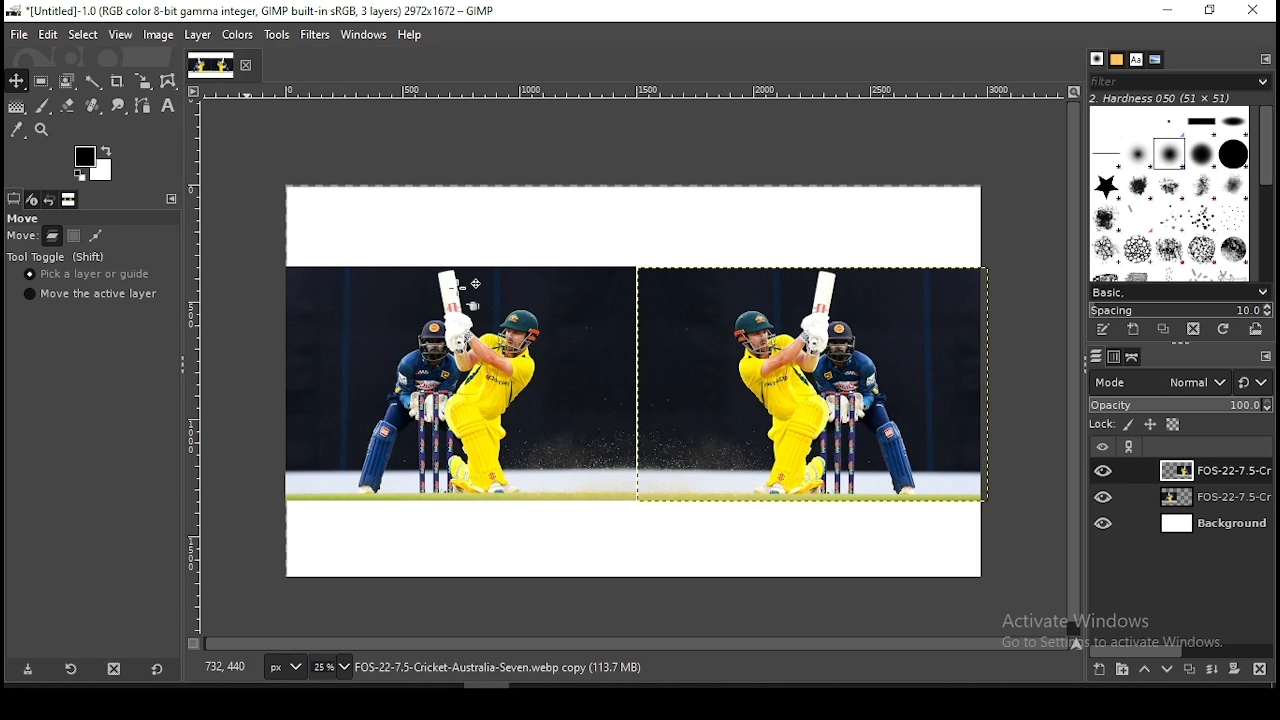 This screenshot has height=720, width=1280. What do you see at coordinates (331, 669) in the screenshot?
I see `zoom status` at bounding box center [331, 669].